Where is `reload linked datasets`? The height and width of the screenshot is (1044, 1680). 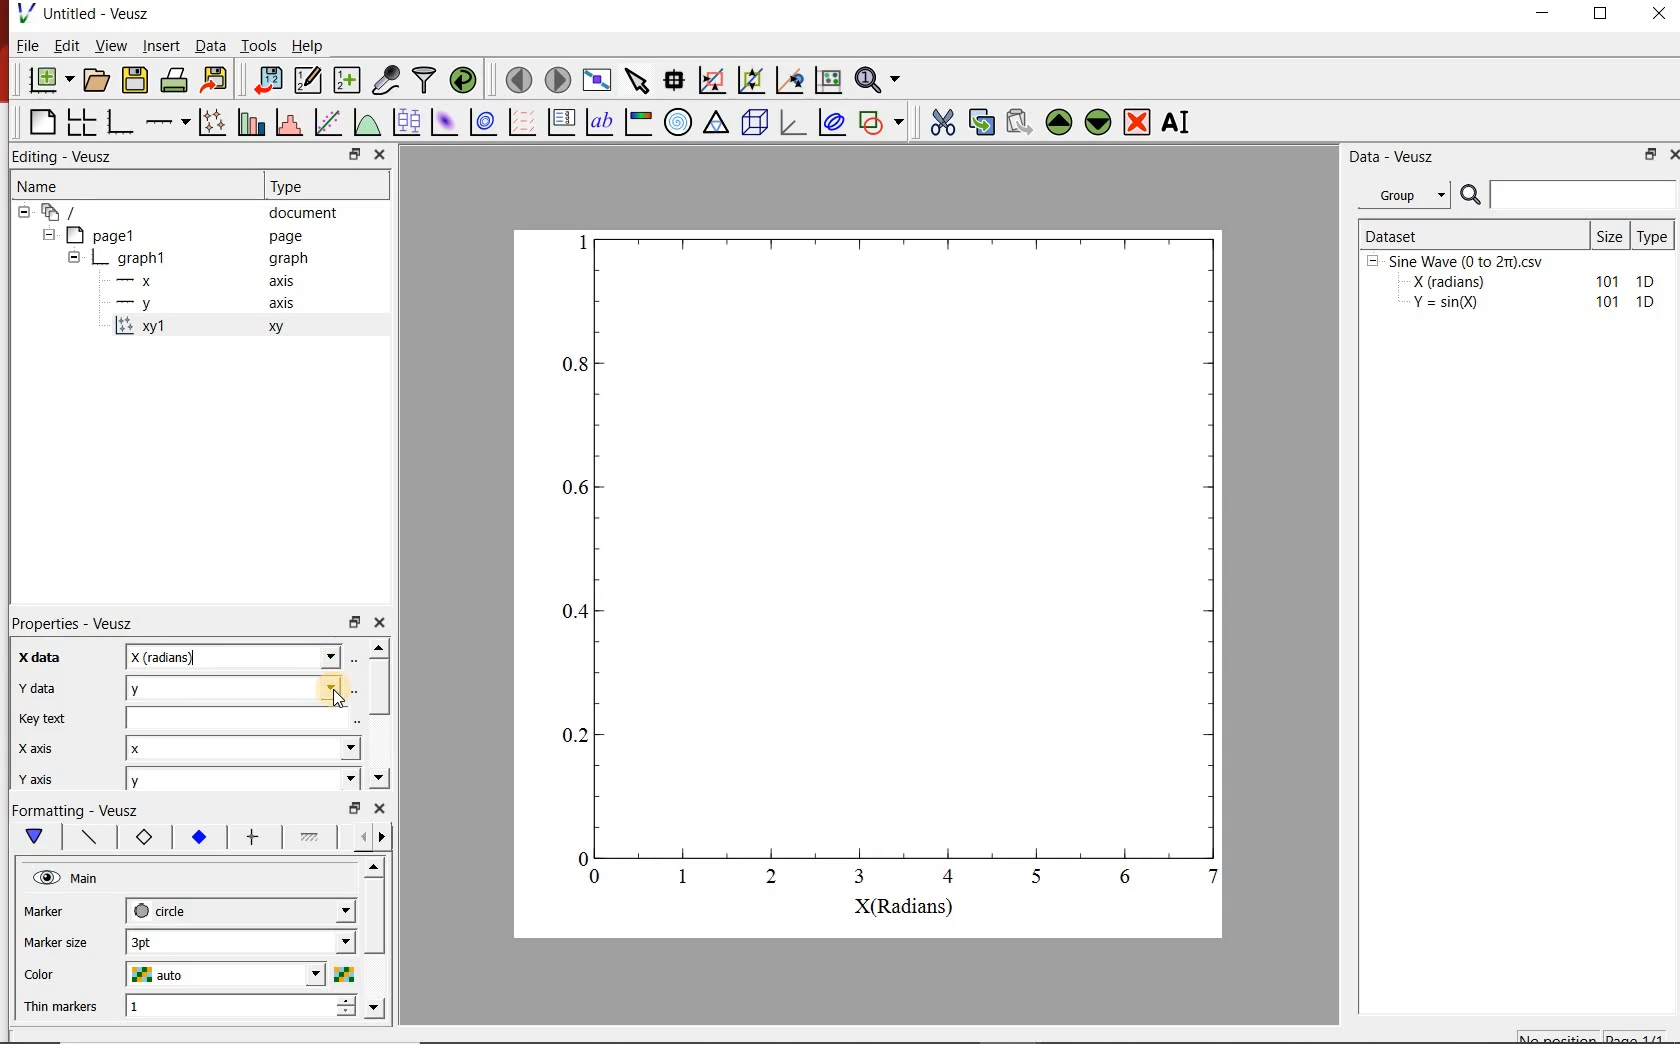 reload linked datasets is located at coordinates (466, 80).